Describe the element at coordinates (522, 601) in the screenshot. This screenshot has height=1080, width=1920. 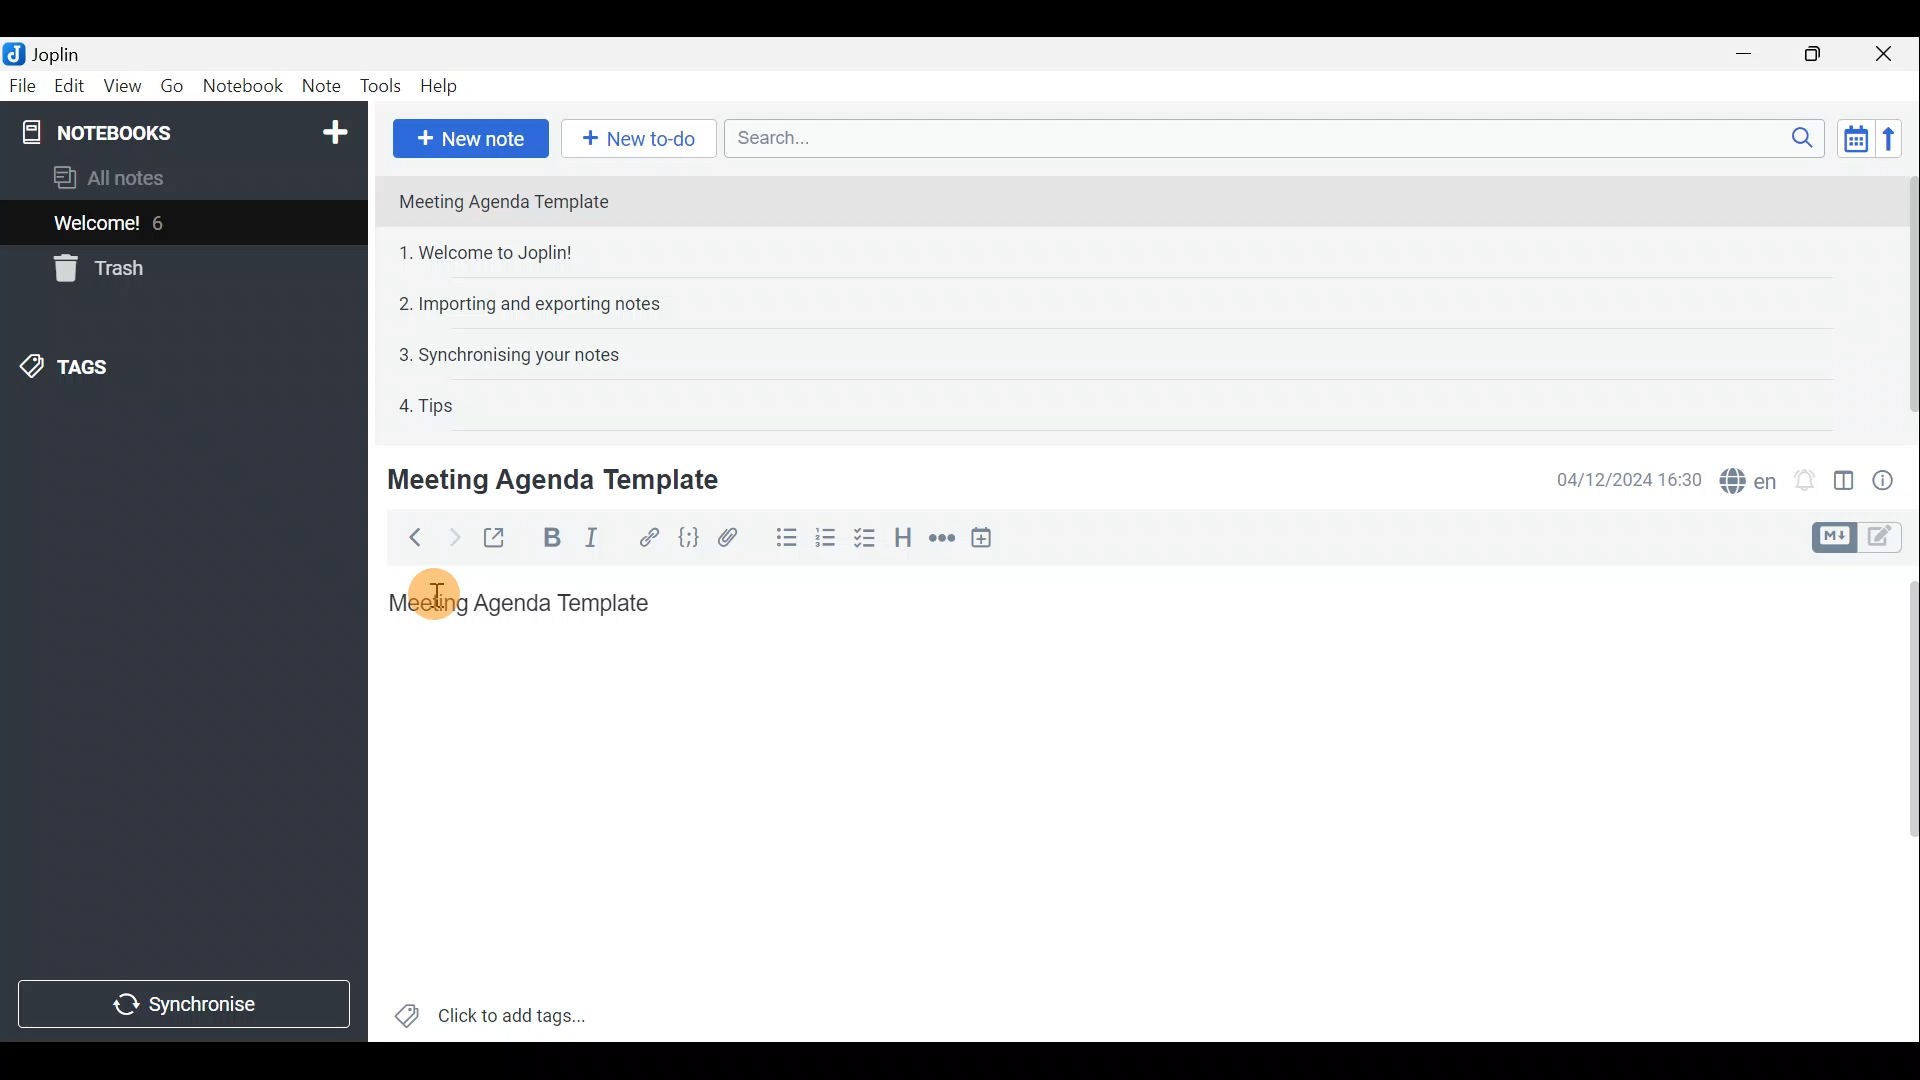
I see `Meeting Agenda Template` at that location.